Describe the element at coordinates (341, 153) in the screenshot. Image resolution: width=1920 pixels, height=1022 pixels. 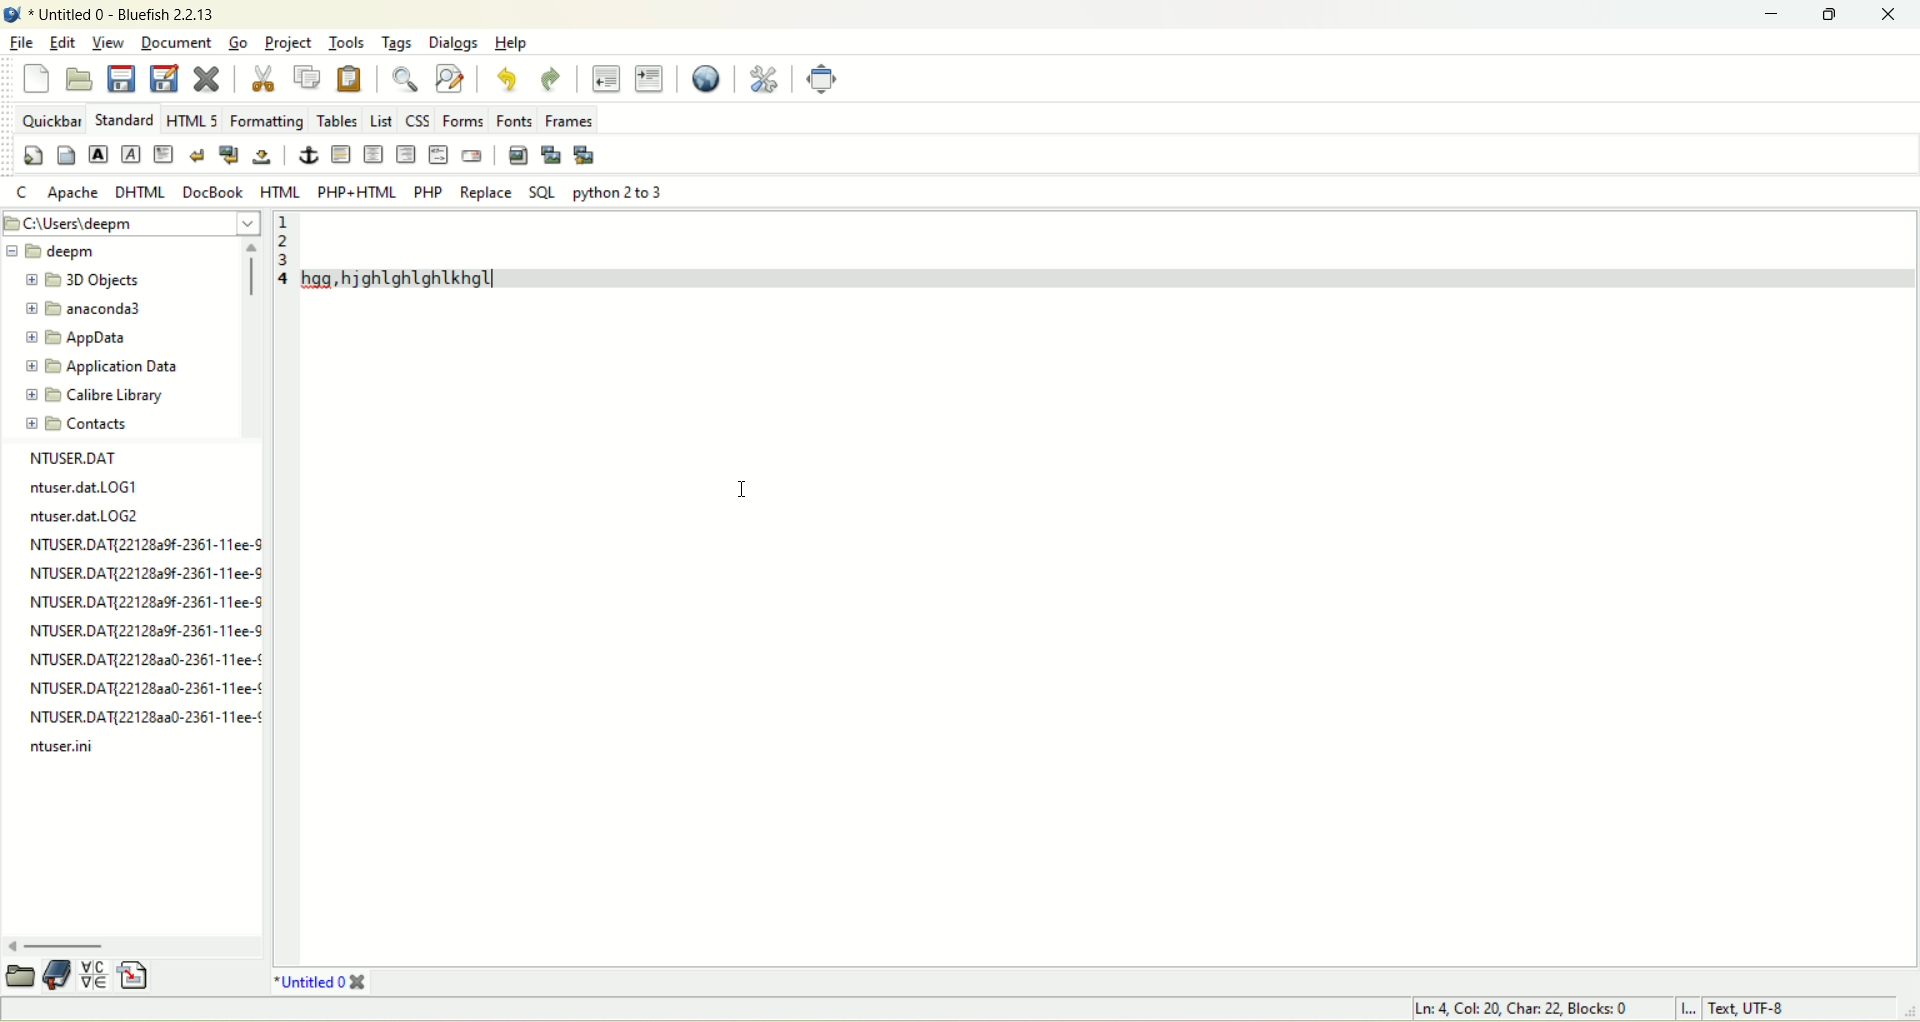
I see `horizontal rule` at that location.